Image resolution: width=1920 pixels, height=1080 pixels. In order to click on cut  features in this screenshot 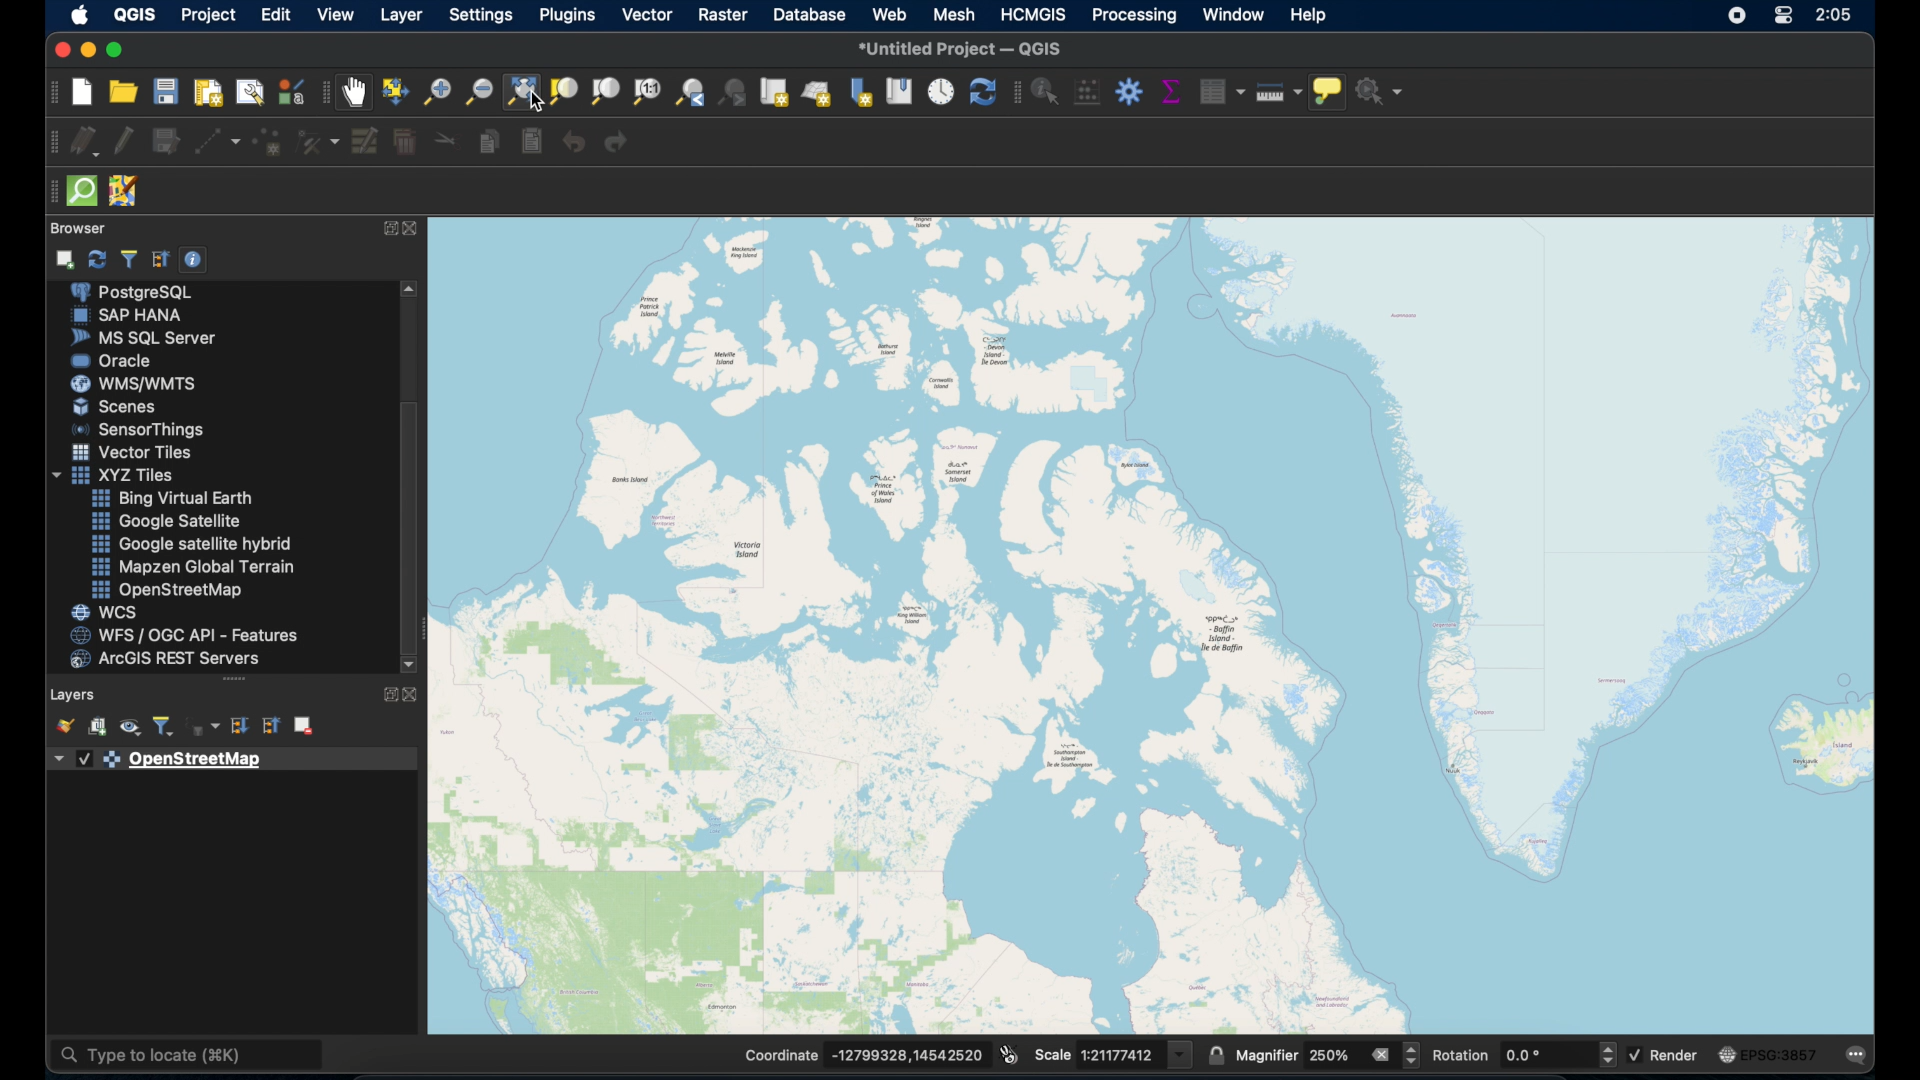, I will do `click(443, 143)`.